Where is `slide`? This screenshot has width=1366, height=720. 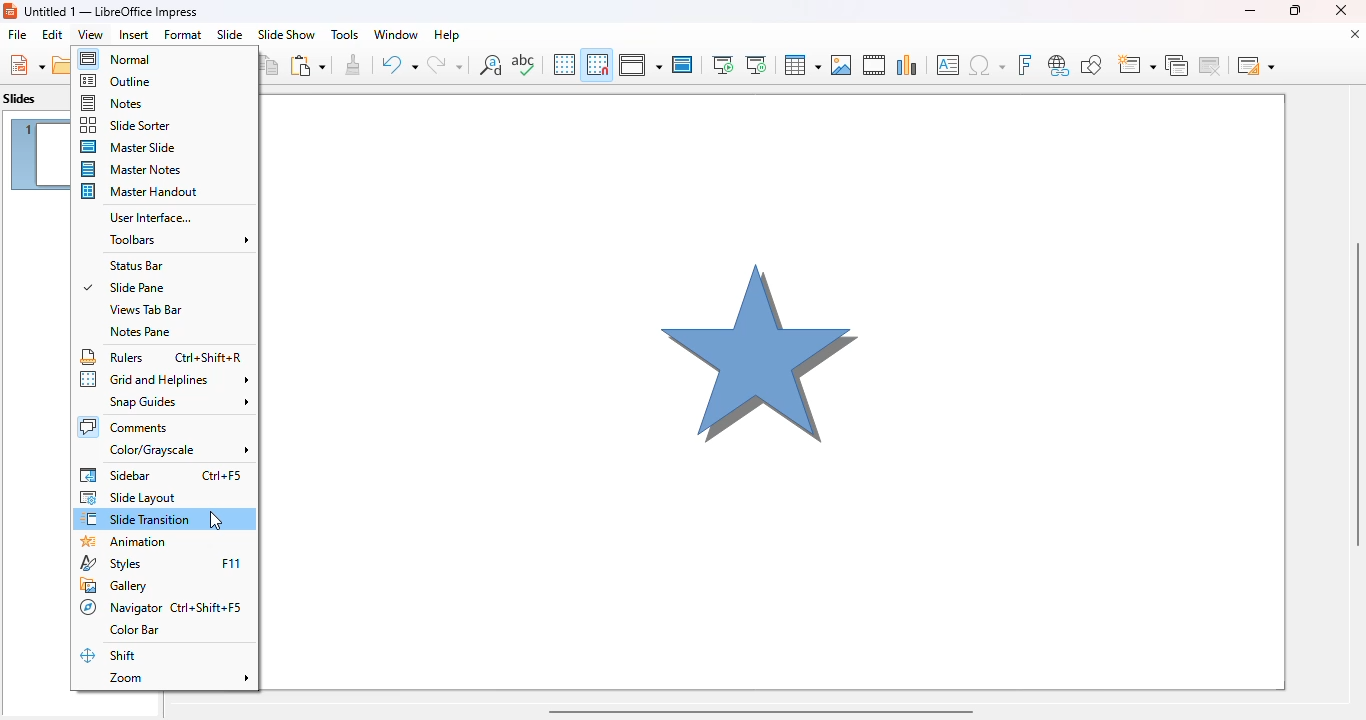
slide is located at coordinates (229, 35).